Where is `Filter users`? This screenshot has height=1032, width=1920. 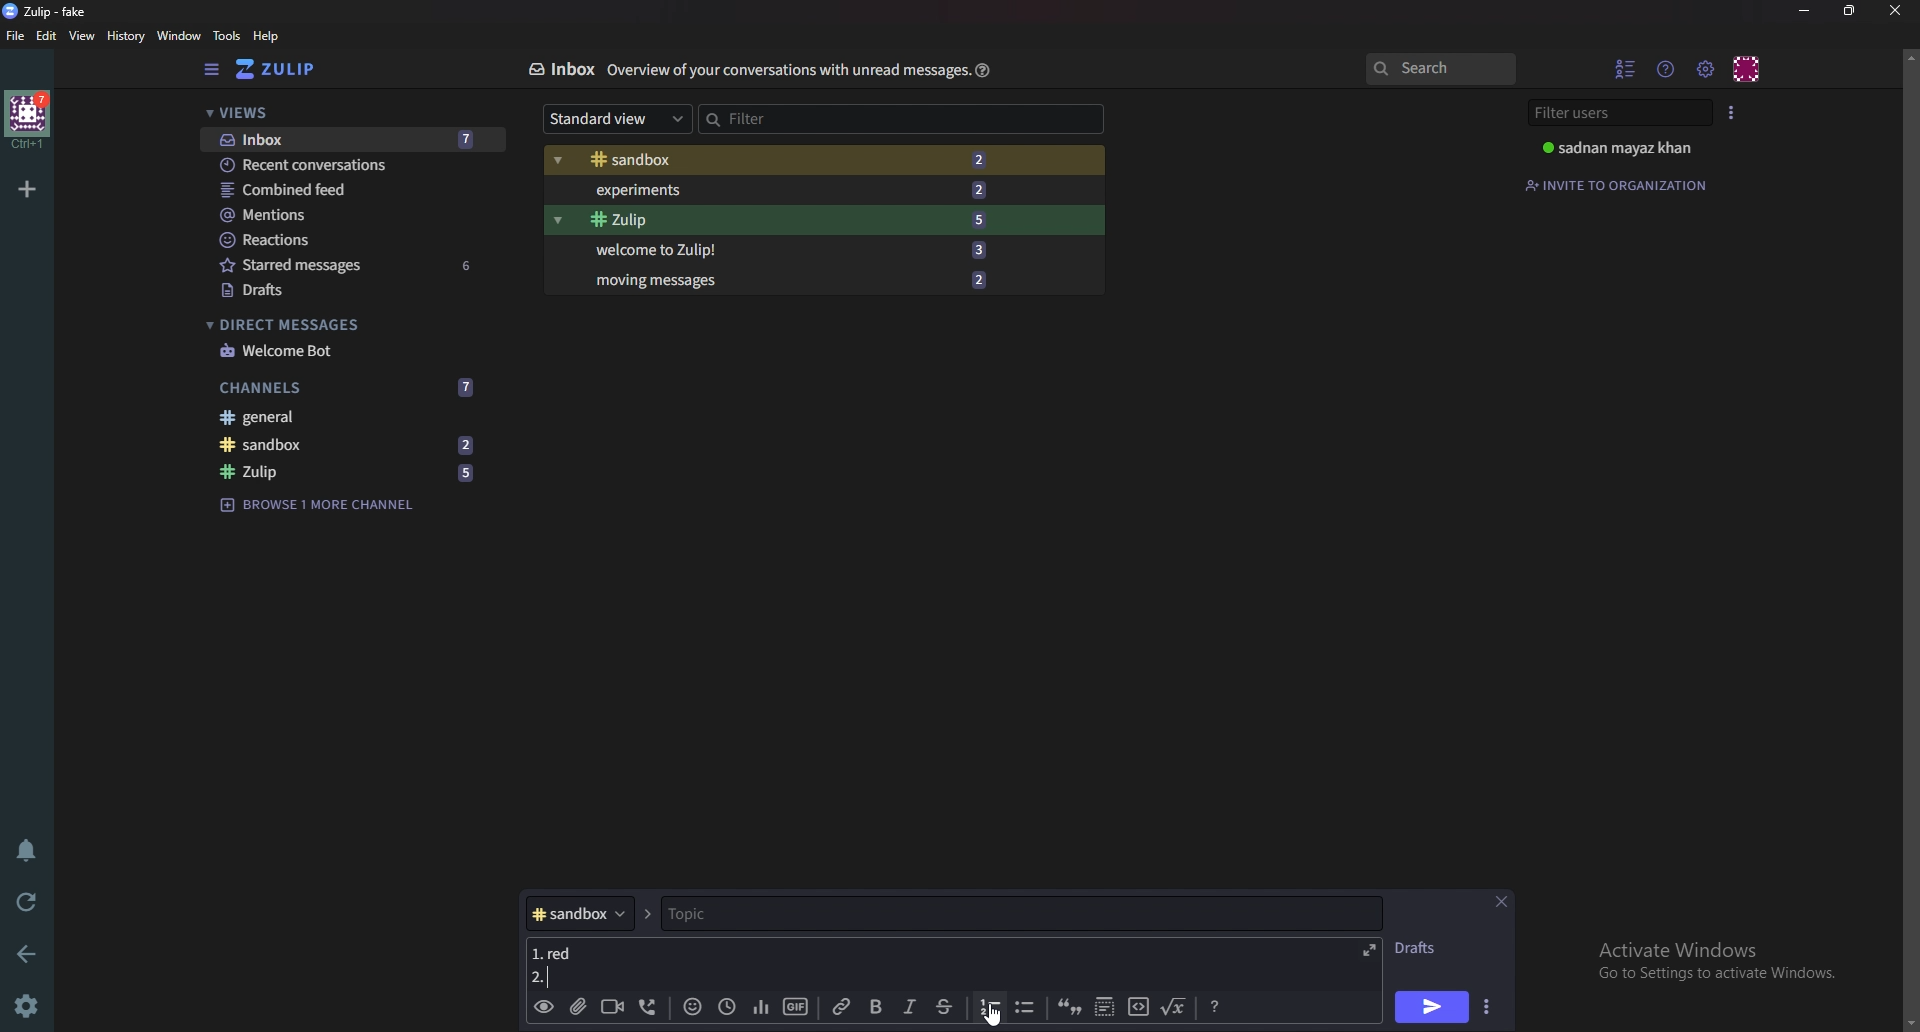
Filter users is located at coordinates (1617, 113).